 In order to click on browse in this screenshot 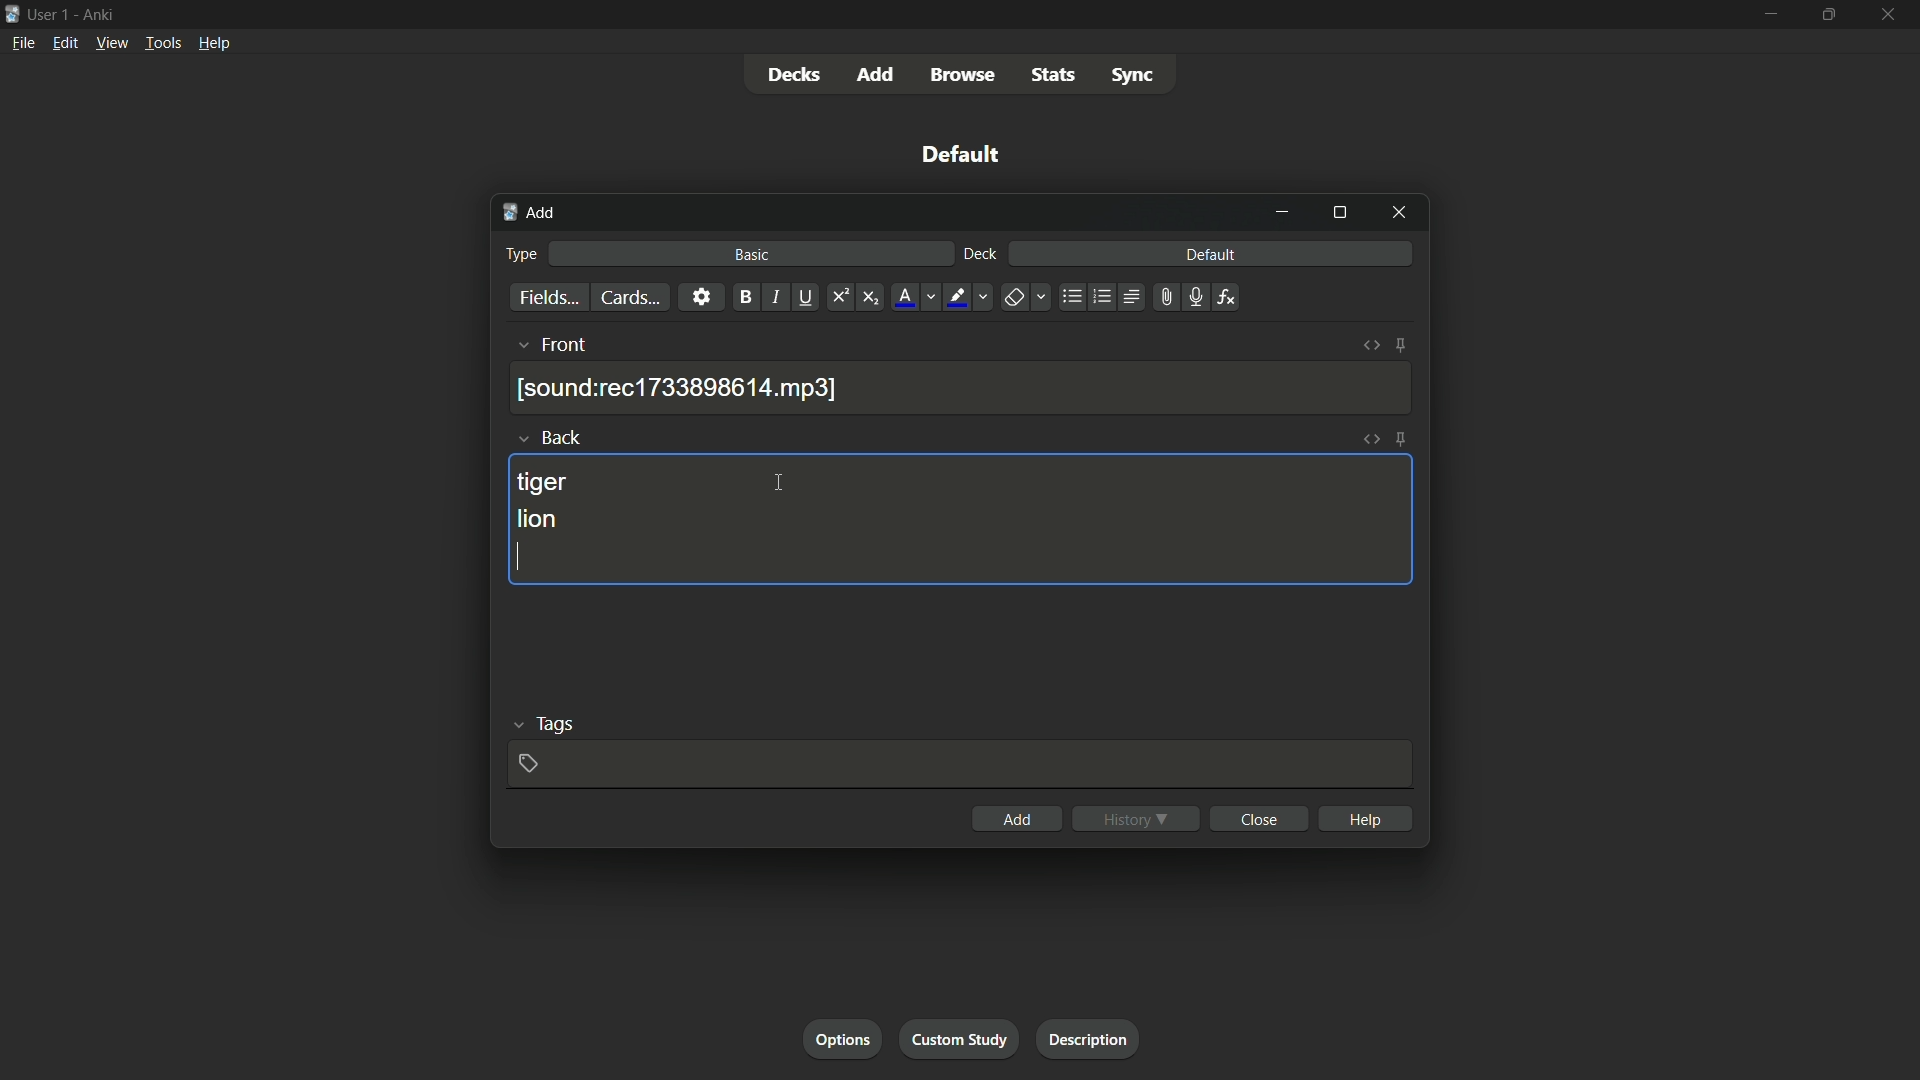, I will do `click(967, 75)`.